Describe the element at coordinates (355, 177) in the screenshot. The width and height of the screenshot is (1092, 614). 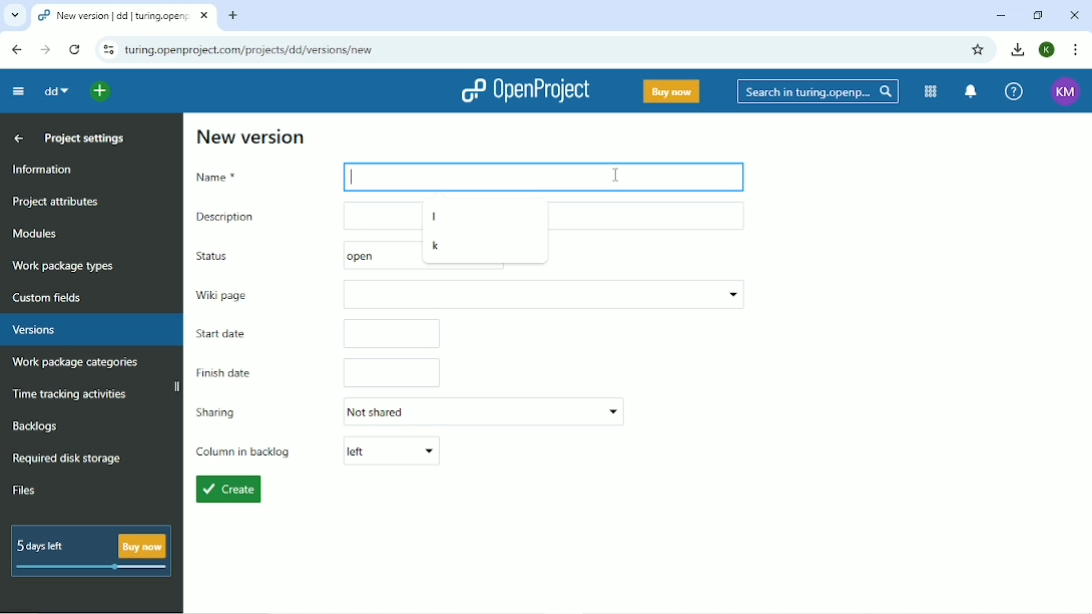
I see `Cursor` at that location.